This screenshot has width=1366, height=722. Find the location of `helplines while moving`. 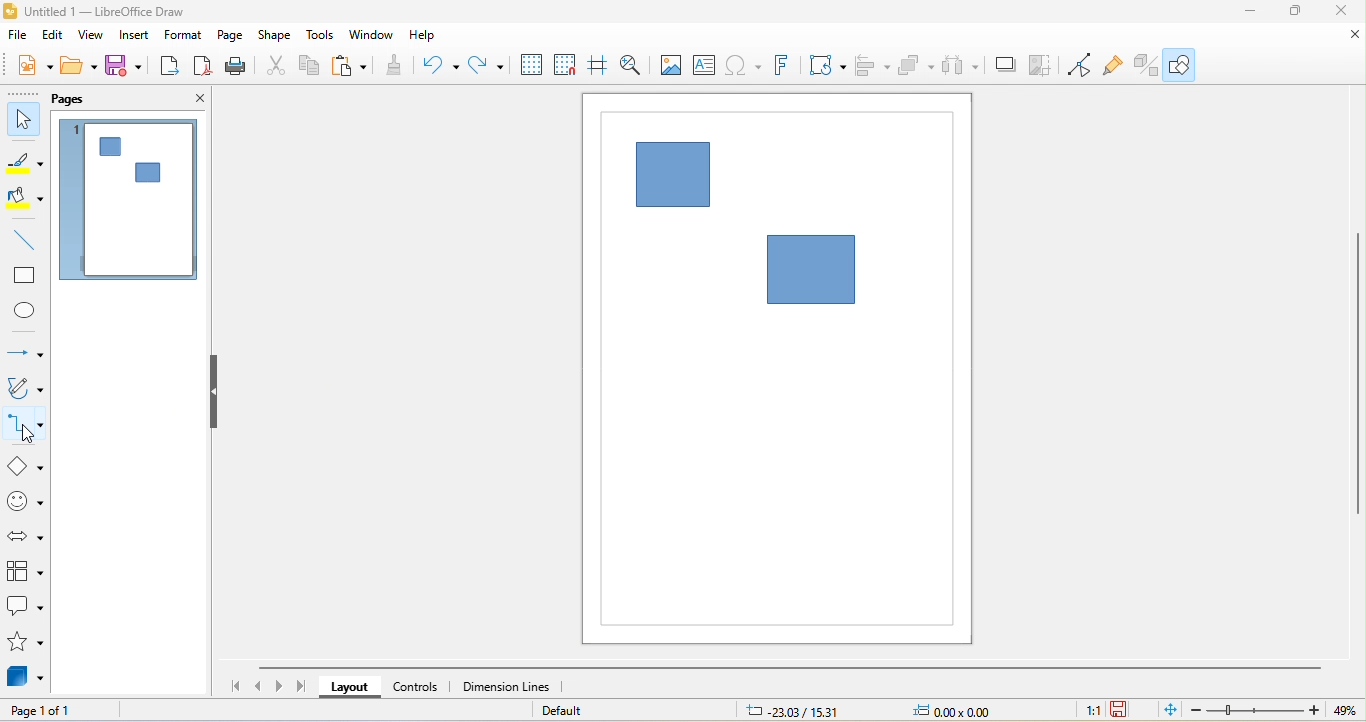

helplines while moving is located at coordinates (601, 64).